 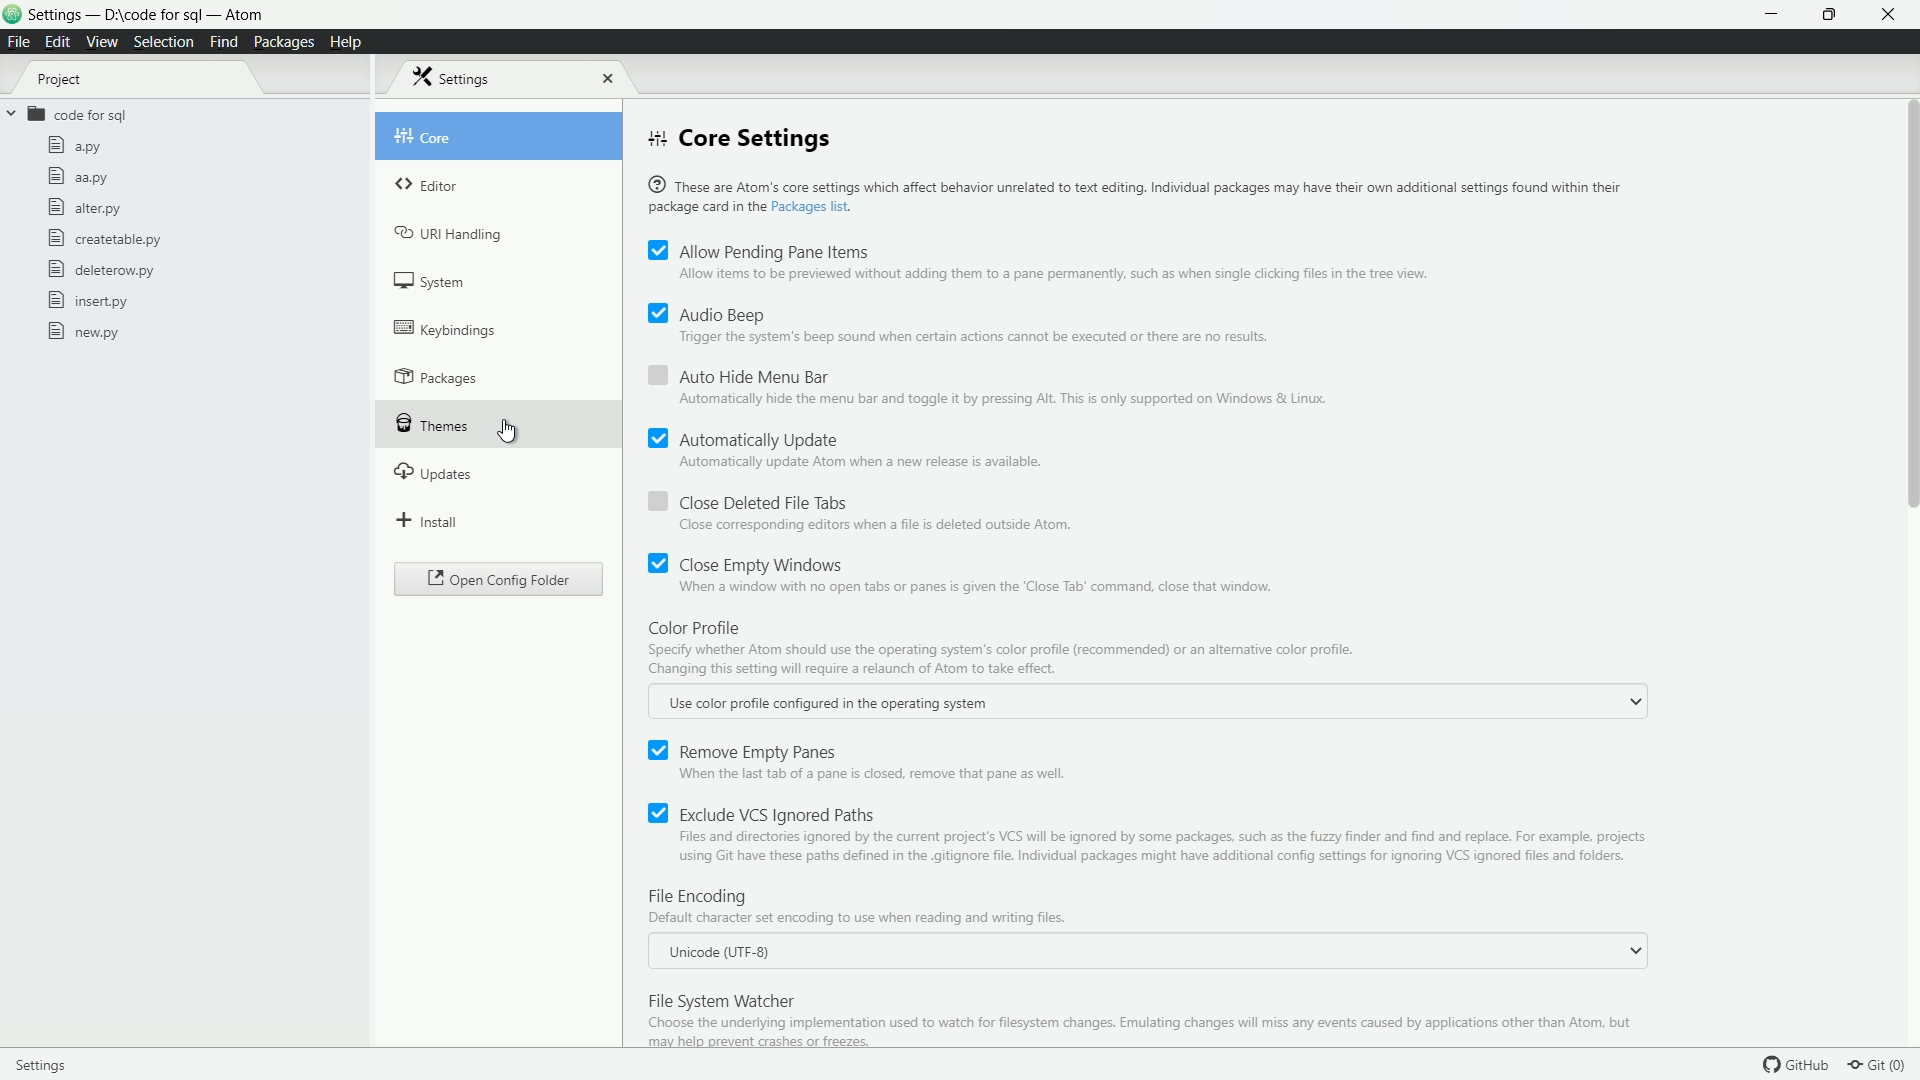 I want to click on keybindings, so click(x=445, y=328).